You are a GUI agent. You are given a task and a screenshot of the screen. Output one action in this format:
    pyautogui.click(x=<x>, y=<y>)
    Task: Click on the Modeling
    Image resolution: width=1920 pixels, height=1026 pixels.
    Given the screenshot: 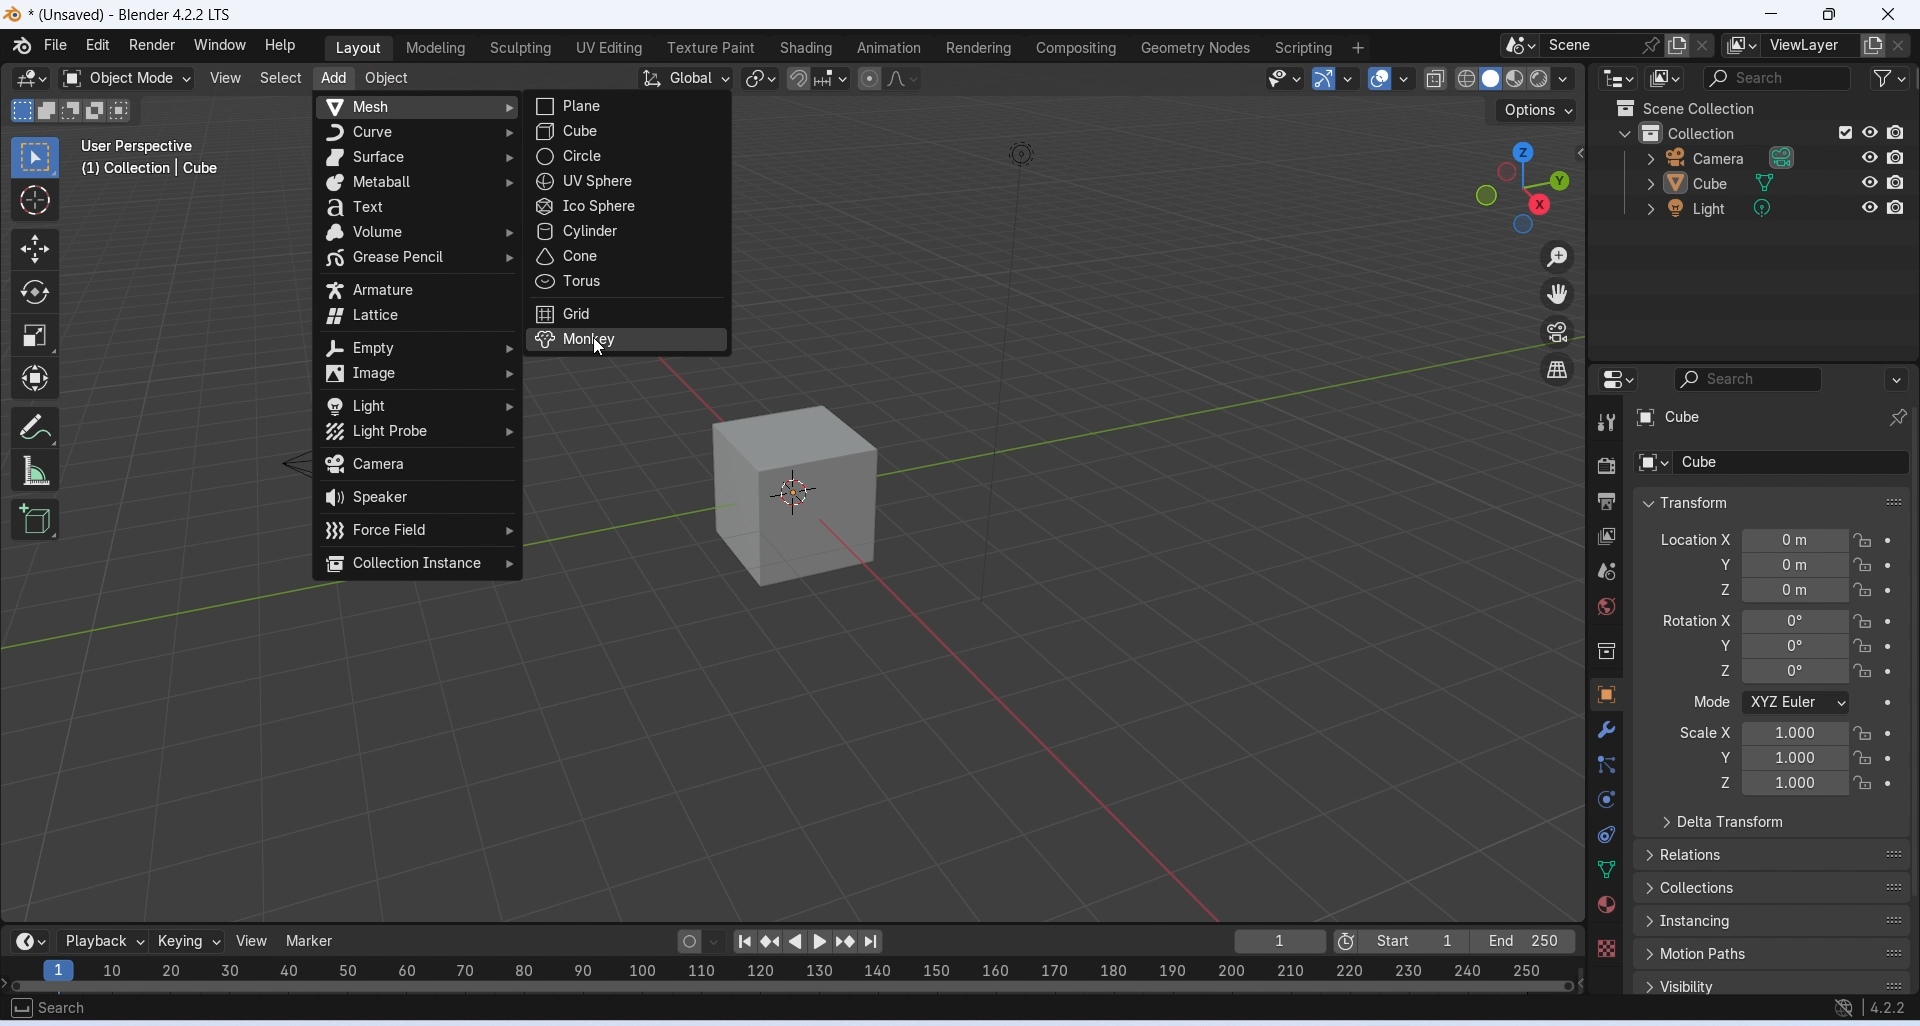 What is the action you would take?
    pyautogui.click(x=435, y=48)
    